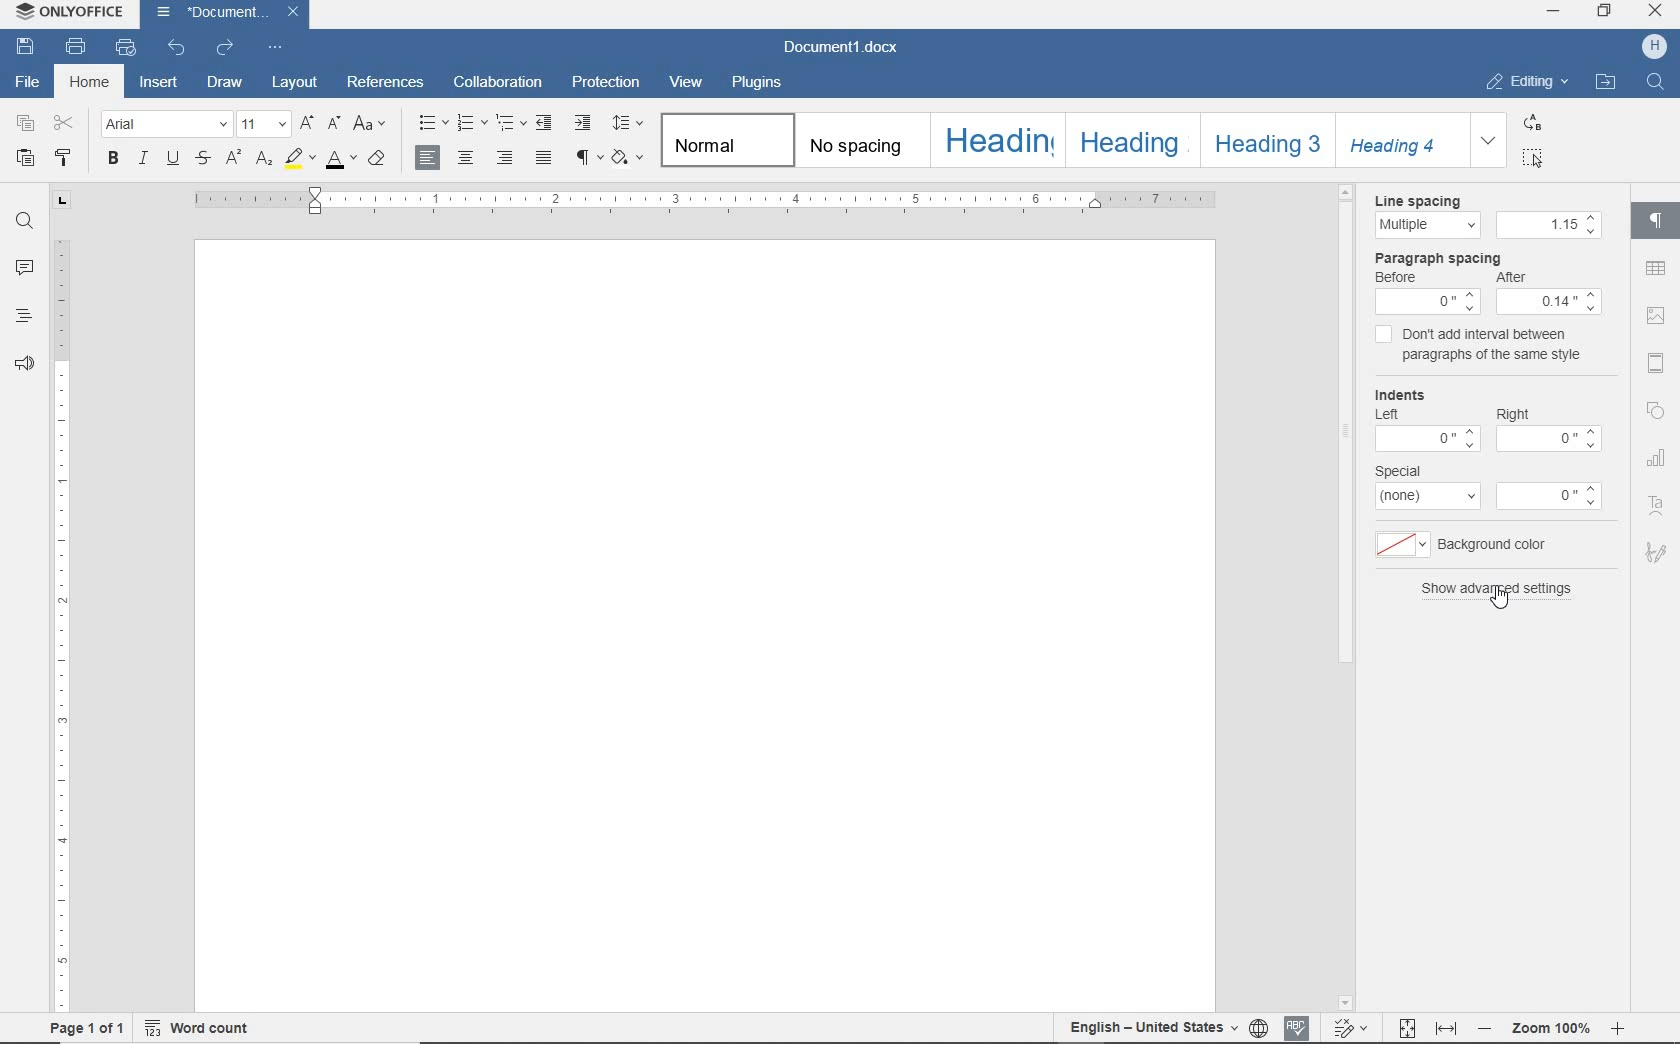  Describe the element at coordinates (1488, 421) in the screenshot. I see `Indents: Left-0 Right-0` at that location.